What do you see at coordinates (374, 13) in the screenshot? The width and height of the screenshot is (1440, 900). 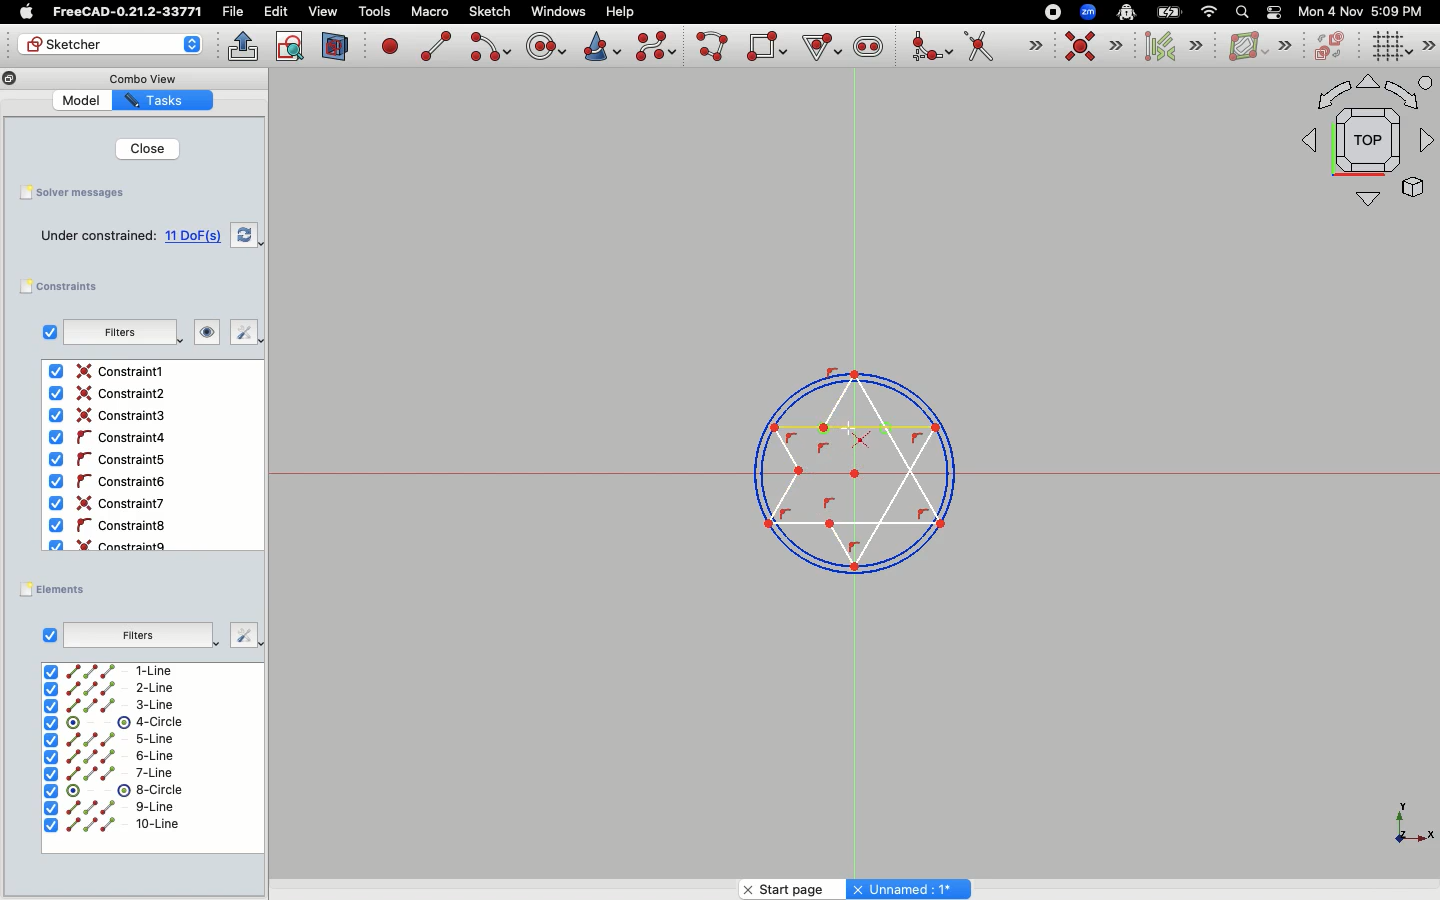 I see `Tools` at bounding box center [374, 13].